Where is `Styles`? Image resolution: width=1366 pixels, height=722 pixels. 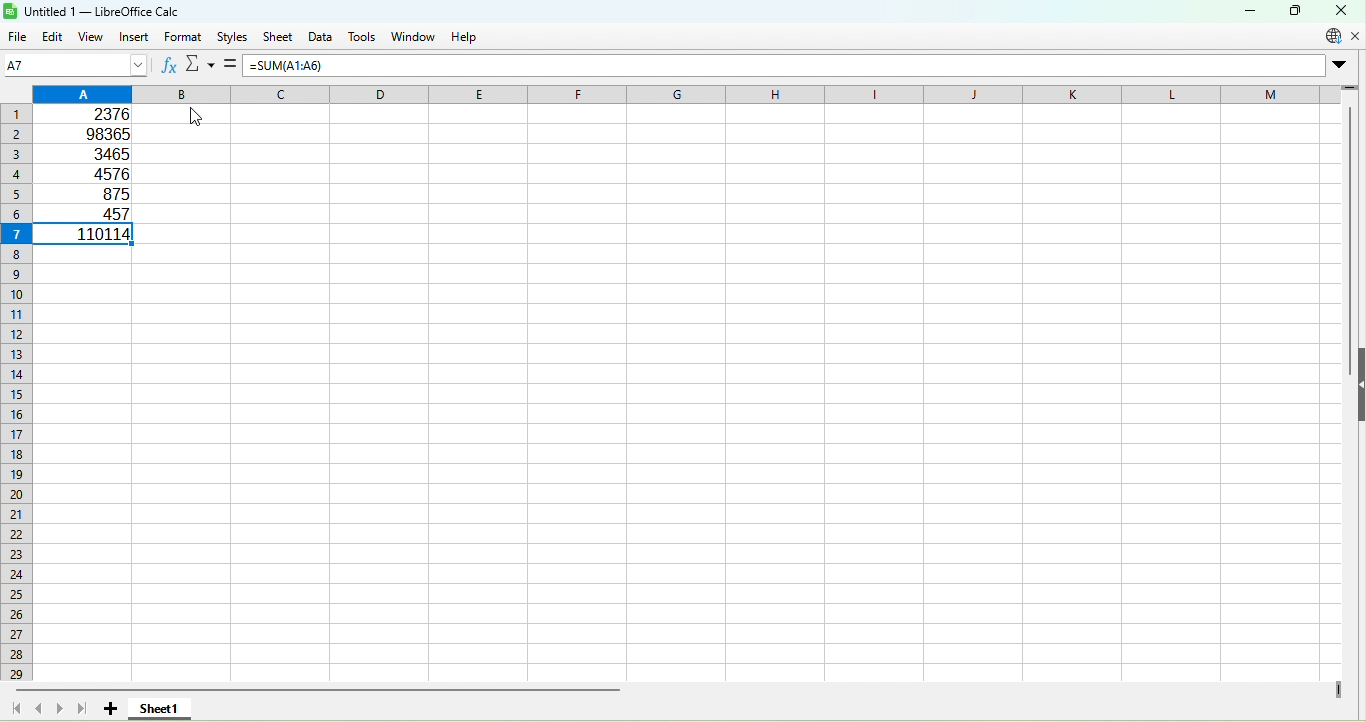
Styles is located at coordinates (229, 37).